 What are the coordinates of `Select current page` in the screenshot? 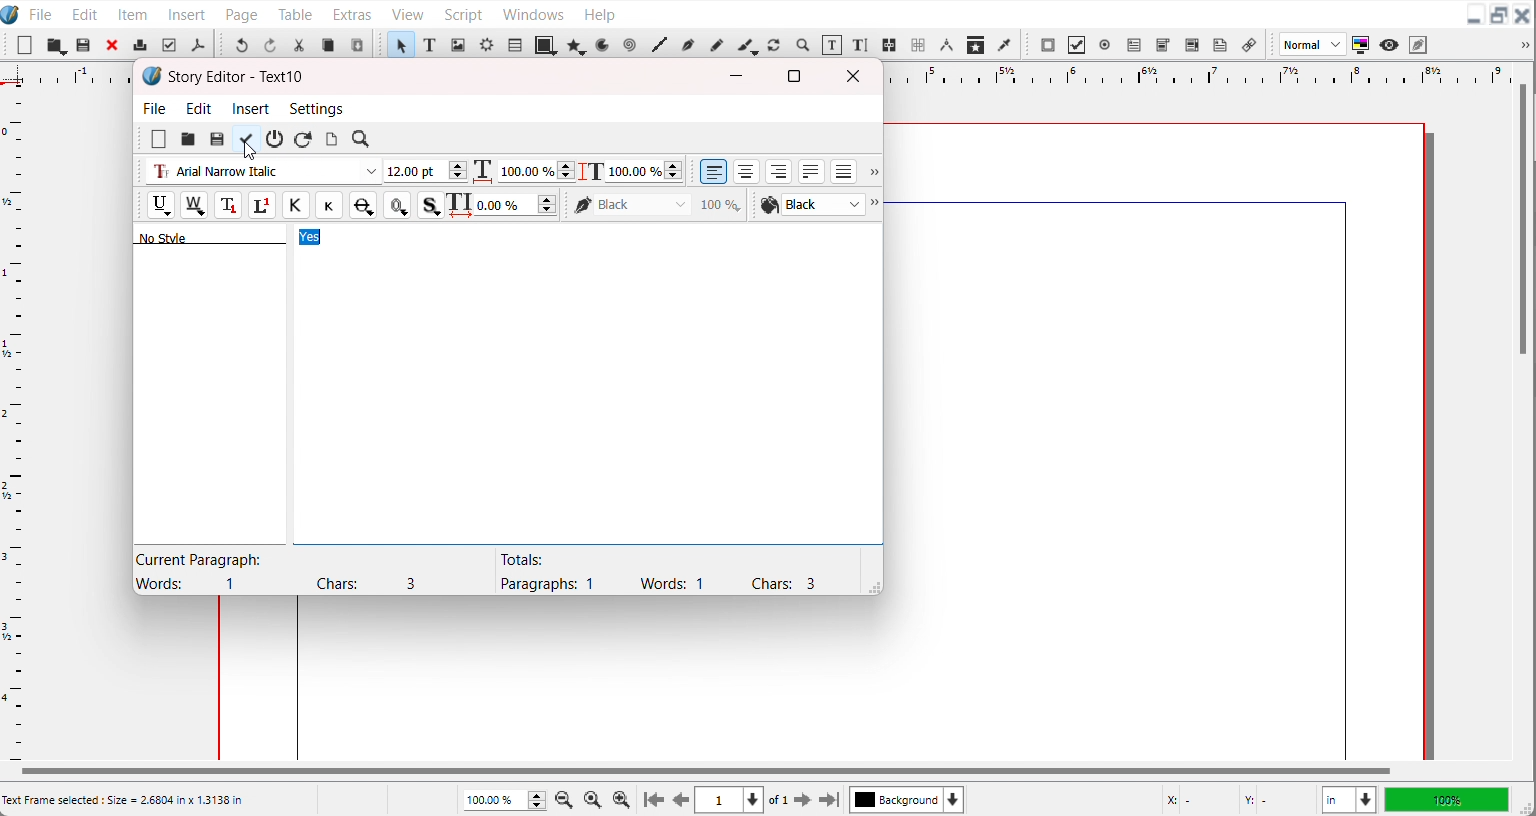 It's located at (729, 800).